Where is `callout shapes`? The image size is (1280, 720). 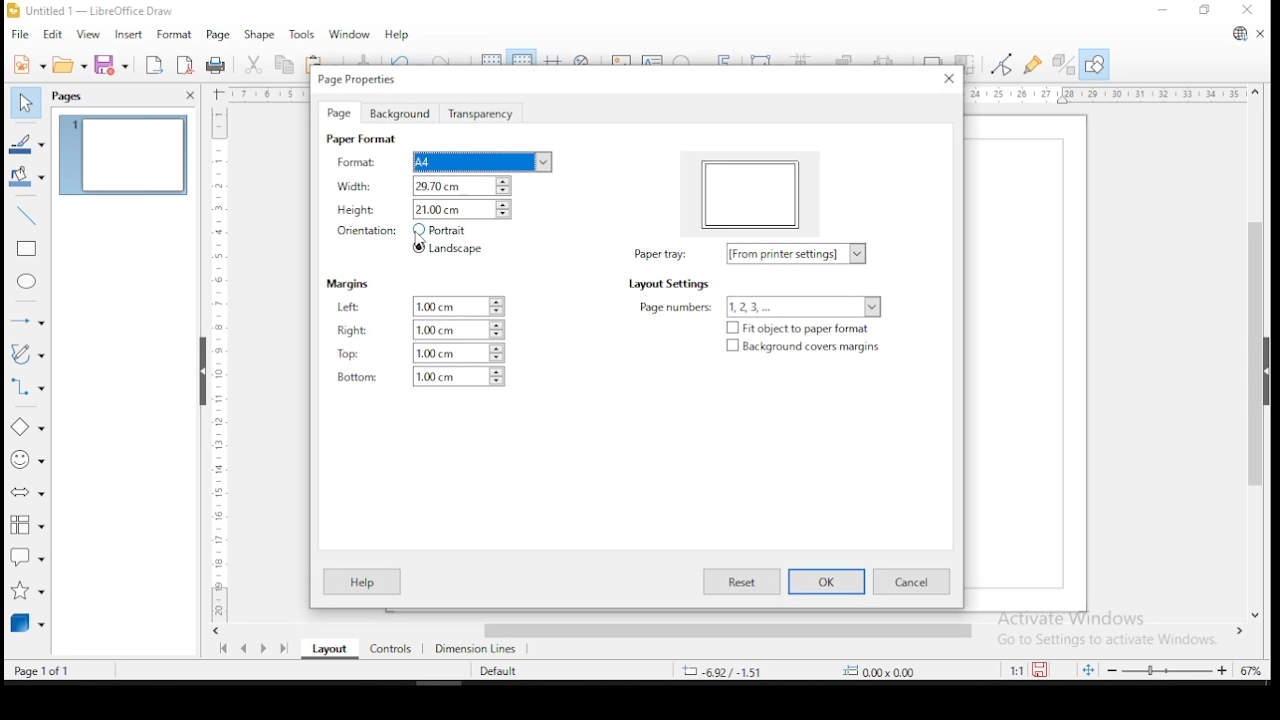
callout shapes is located at coordinates (27, 559).